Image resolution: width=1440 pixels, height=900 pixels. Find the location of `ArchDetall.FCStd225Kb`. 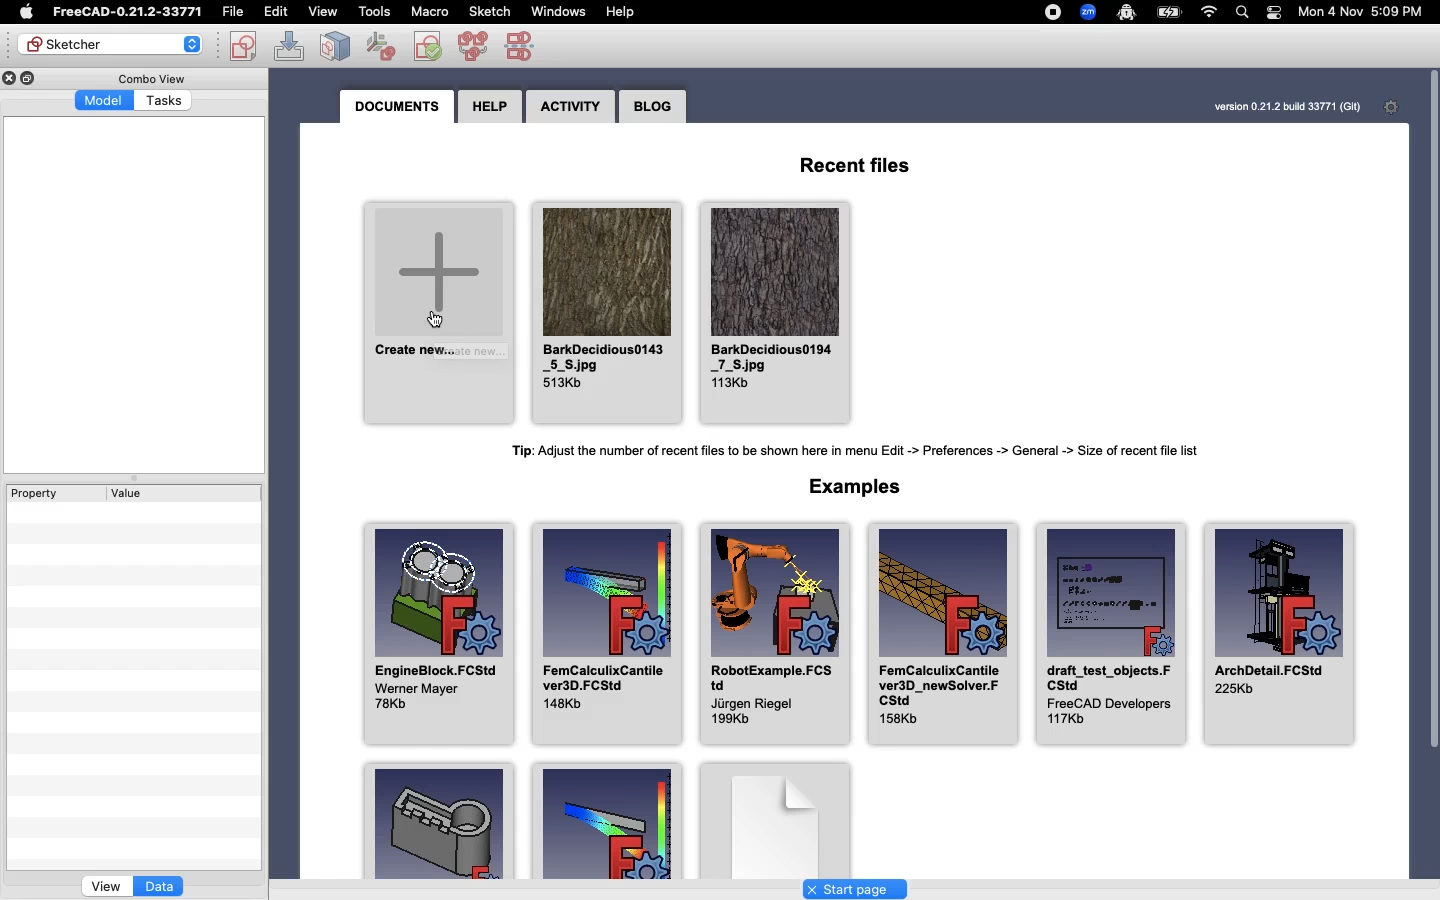

ArchDetall.FCStd225Kb is located at coordinates (1281, 633).